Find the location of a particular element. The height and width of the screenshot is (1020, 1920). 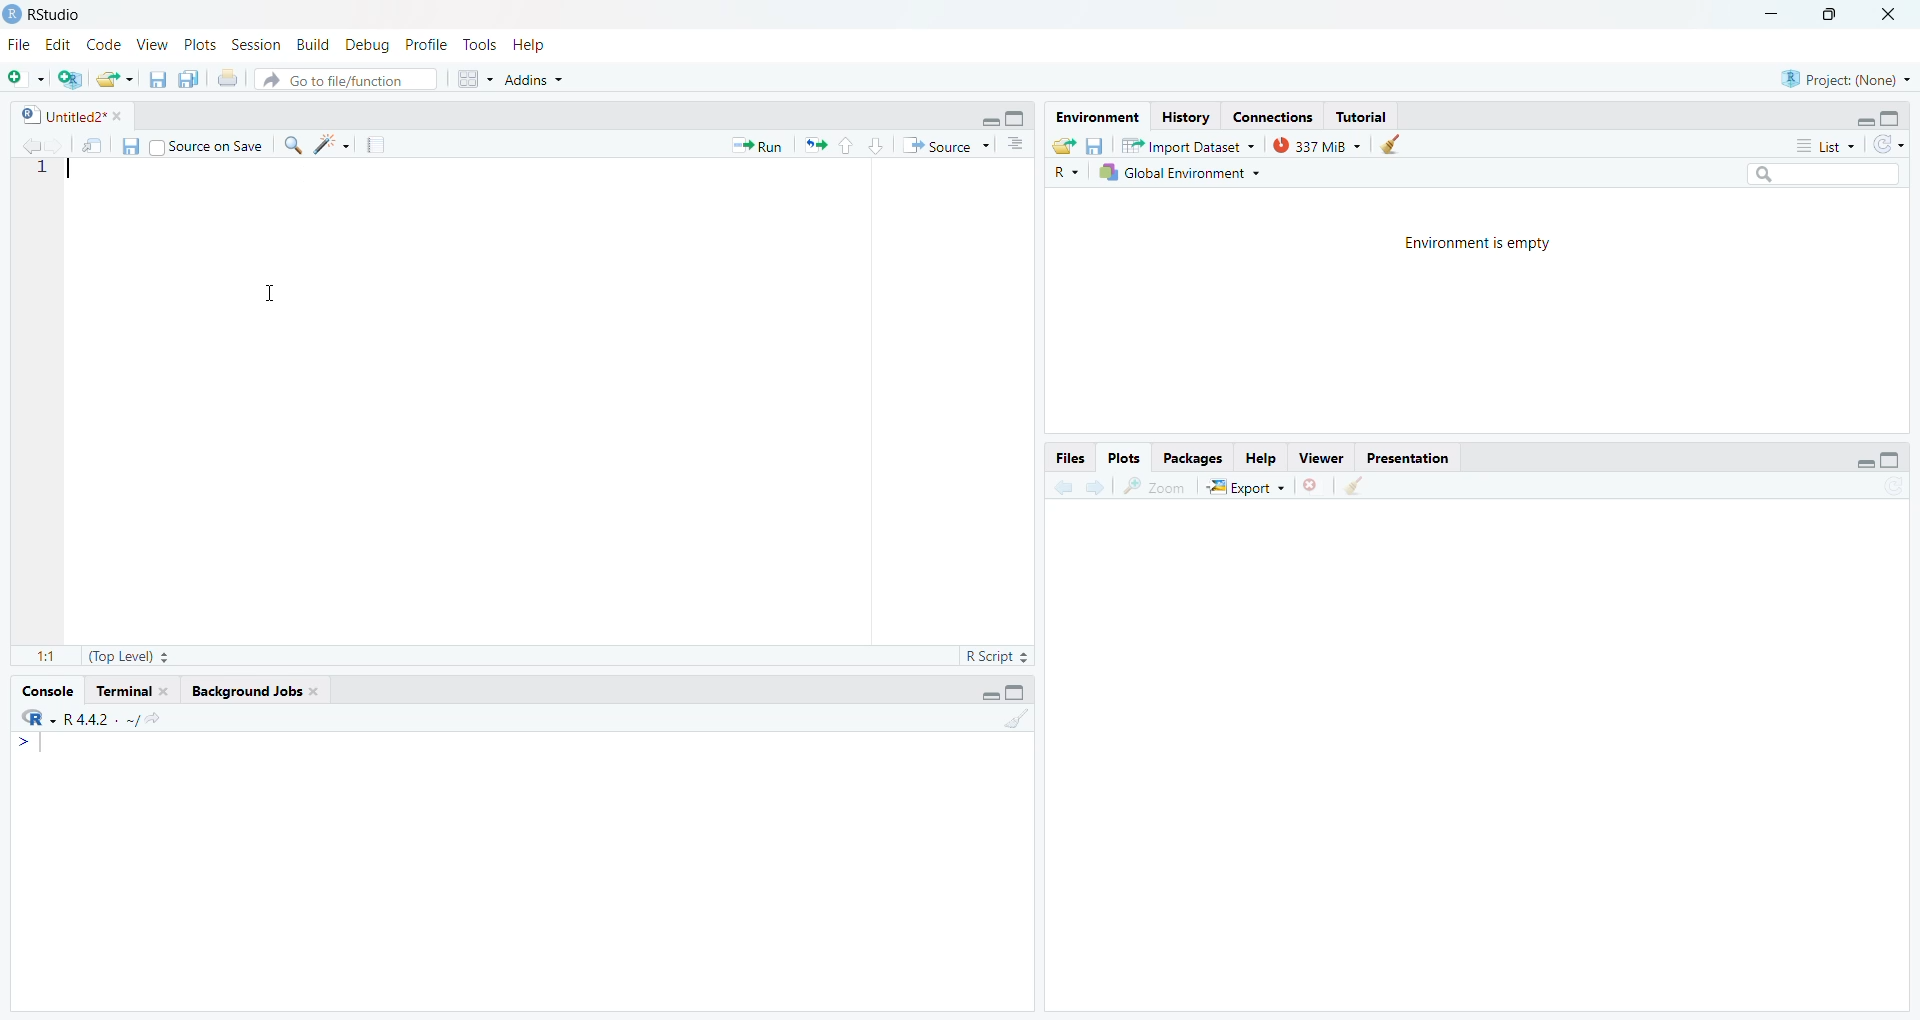

workspace pane is located at coordinates (478, 78).